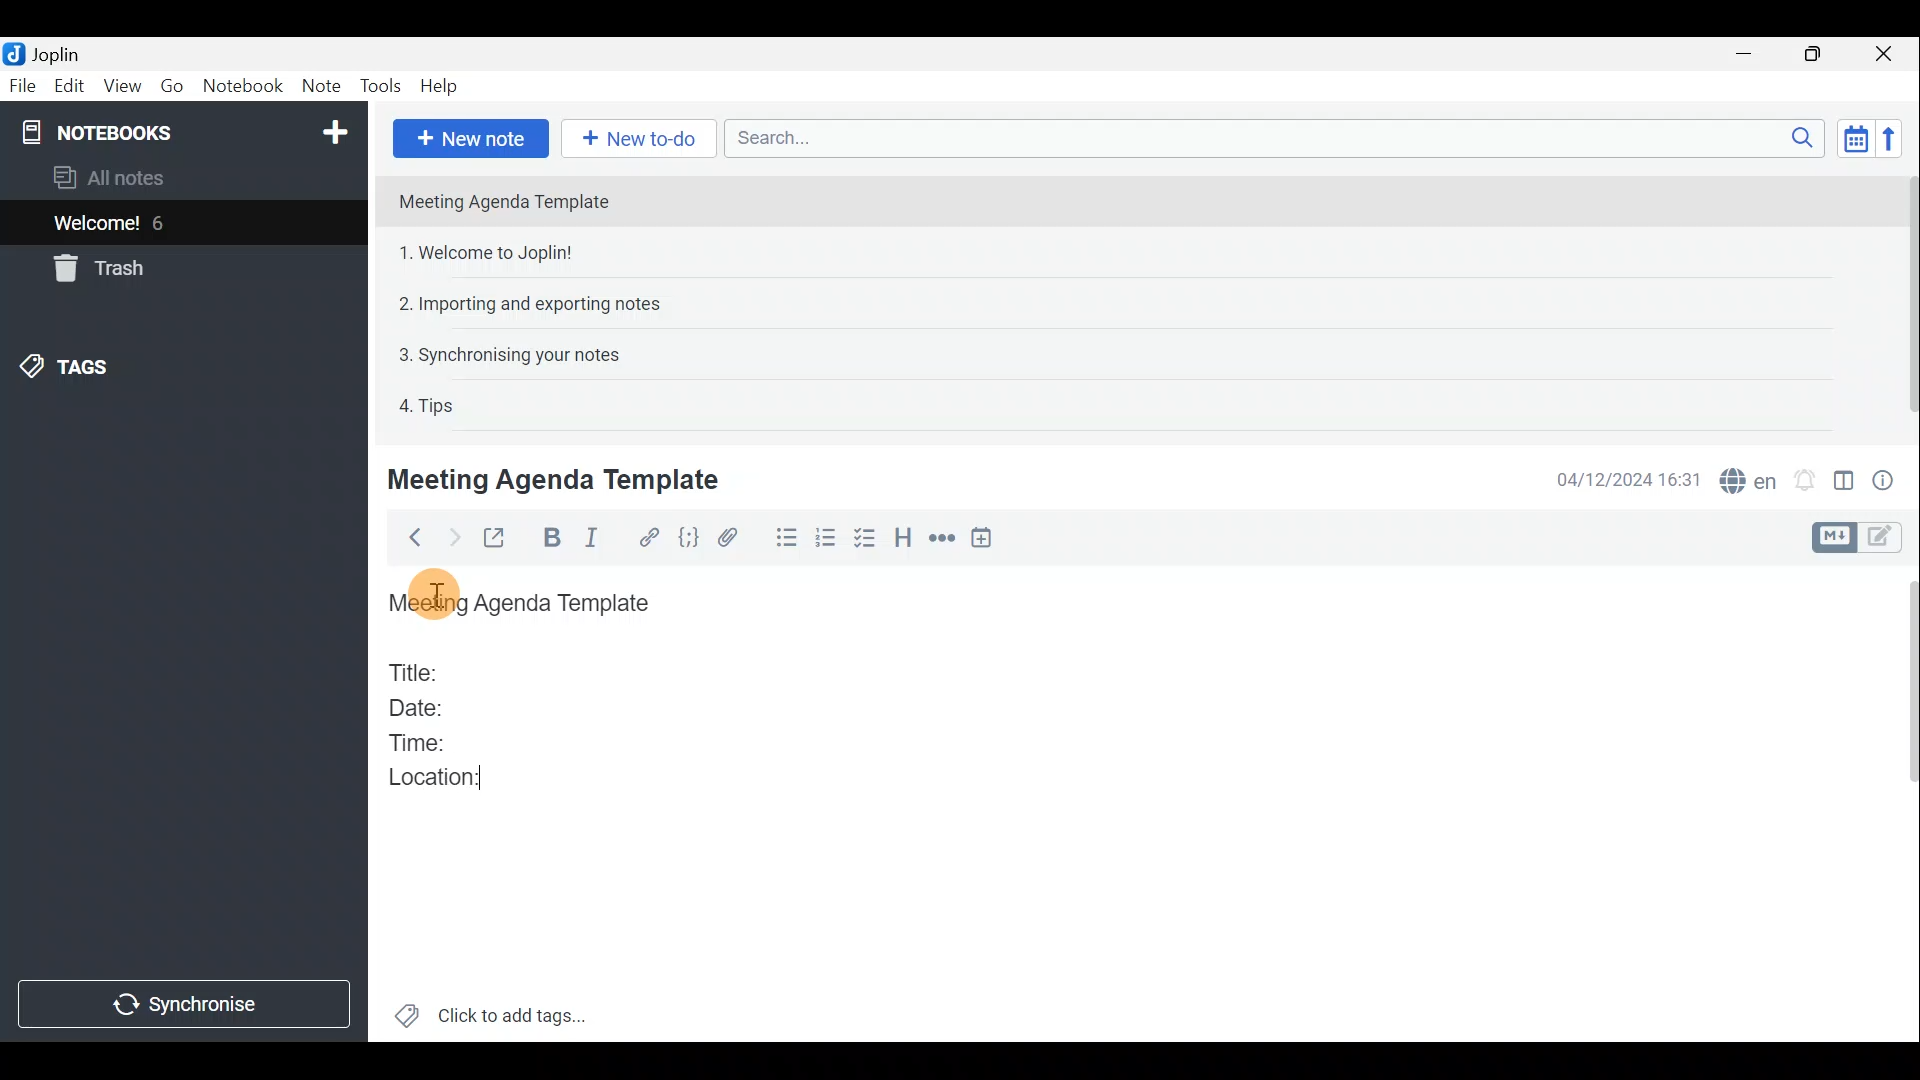 The width and height of the screenshot is (1920, 1080). Describe the element at coordinates (944, 541) in the screenshot. I see `Horizontal rule` at that location.